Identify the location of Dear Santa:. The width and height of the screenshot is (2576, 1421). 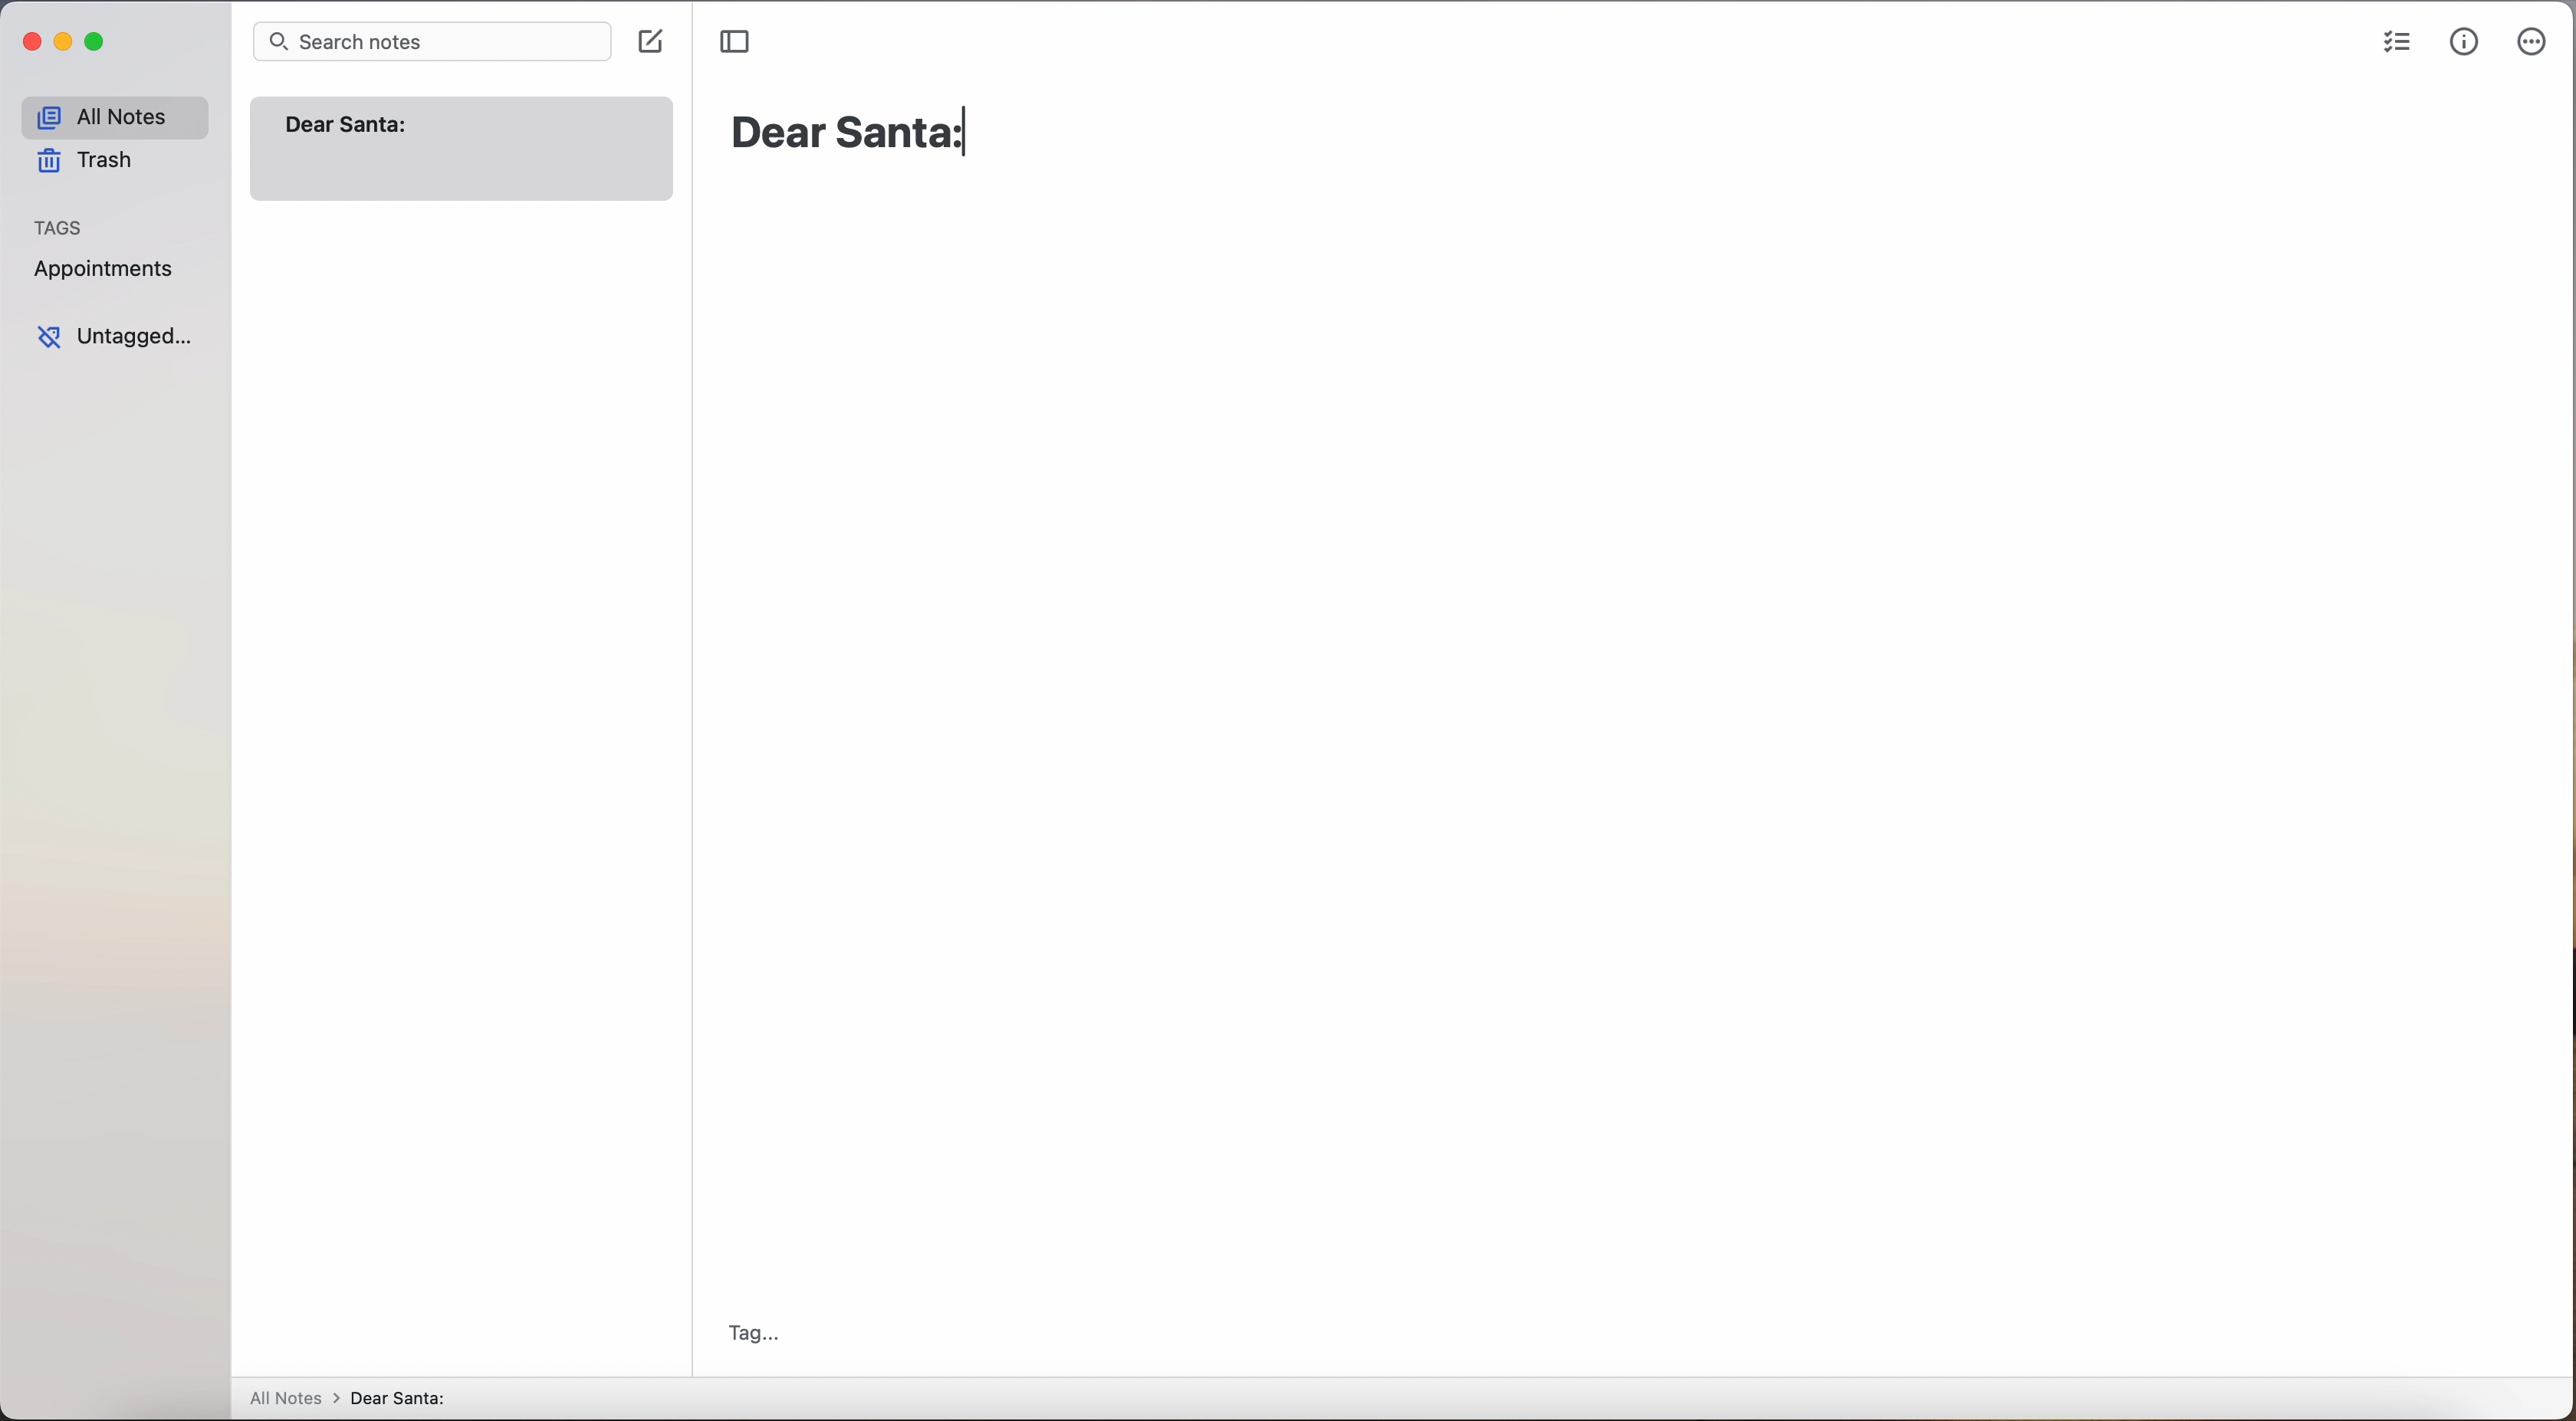
(861, 133).